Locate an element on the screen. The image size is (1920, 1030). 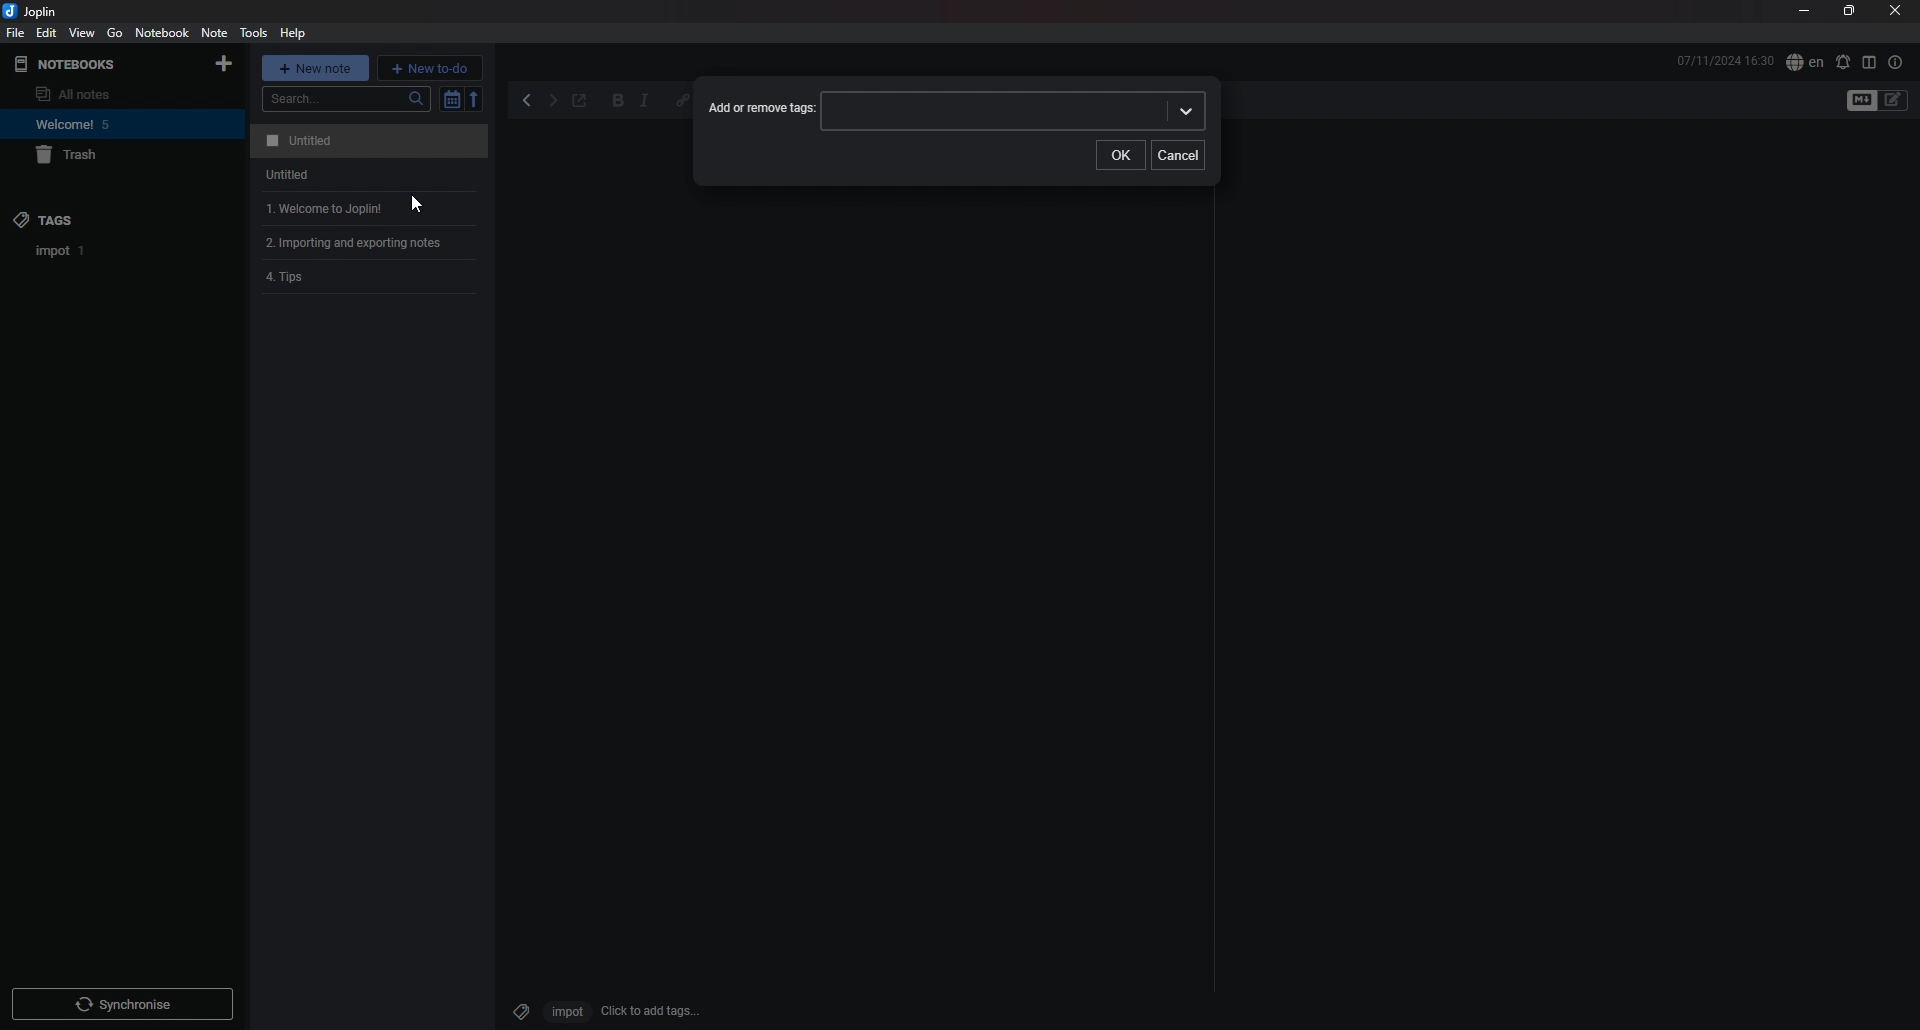
notebook is located at coordinates (162, 33).